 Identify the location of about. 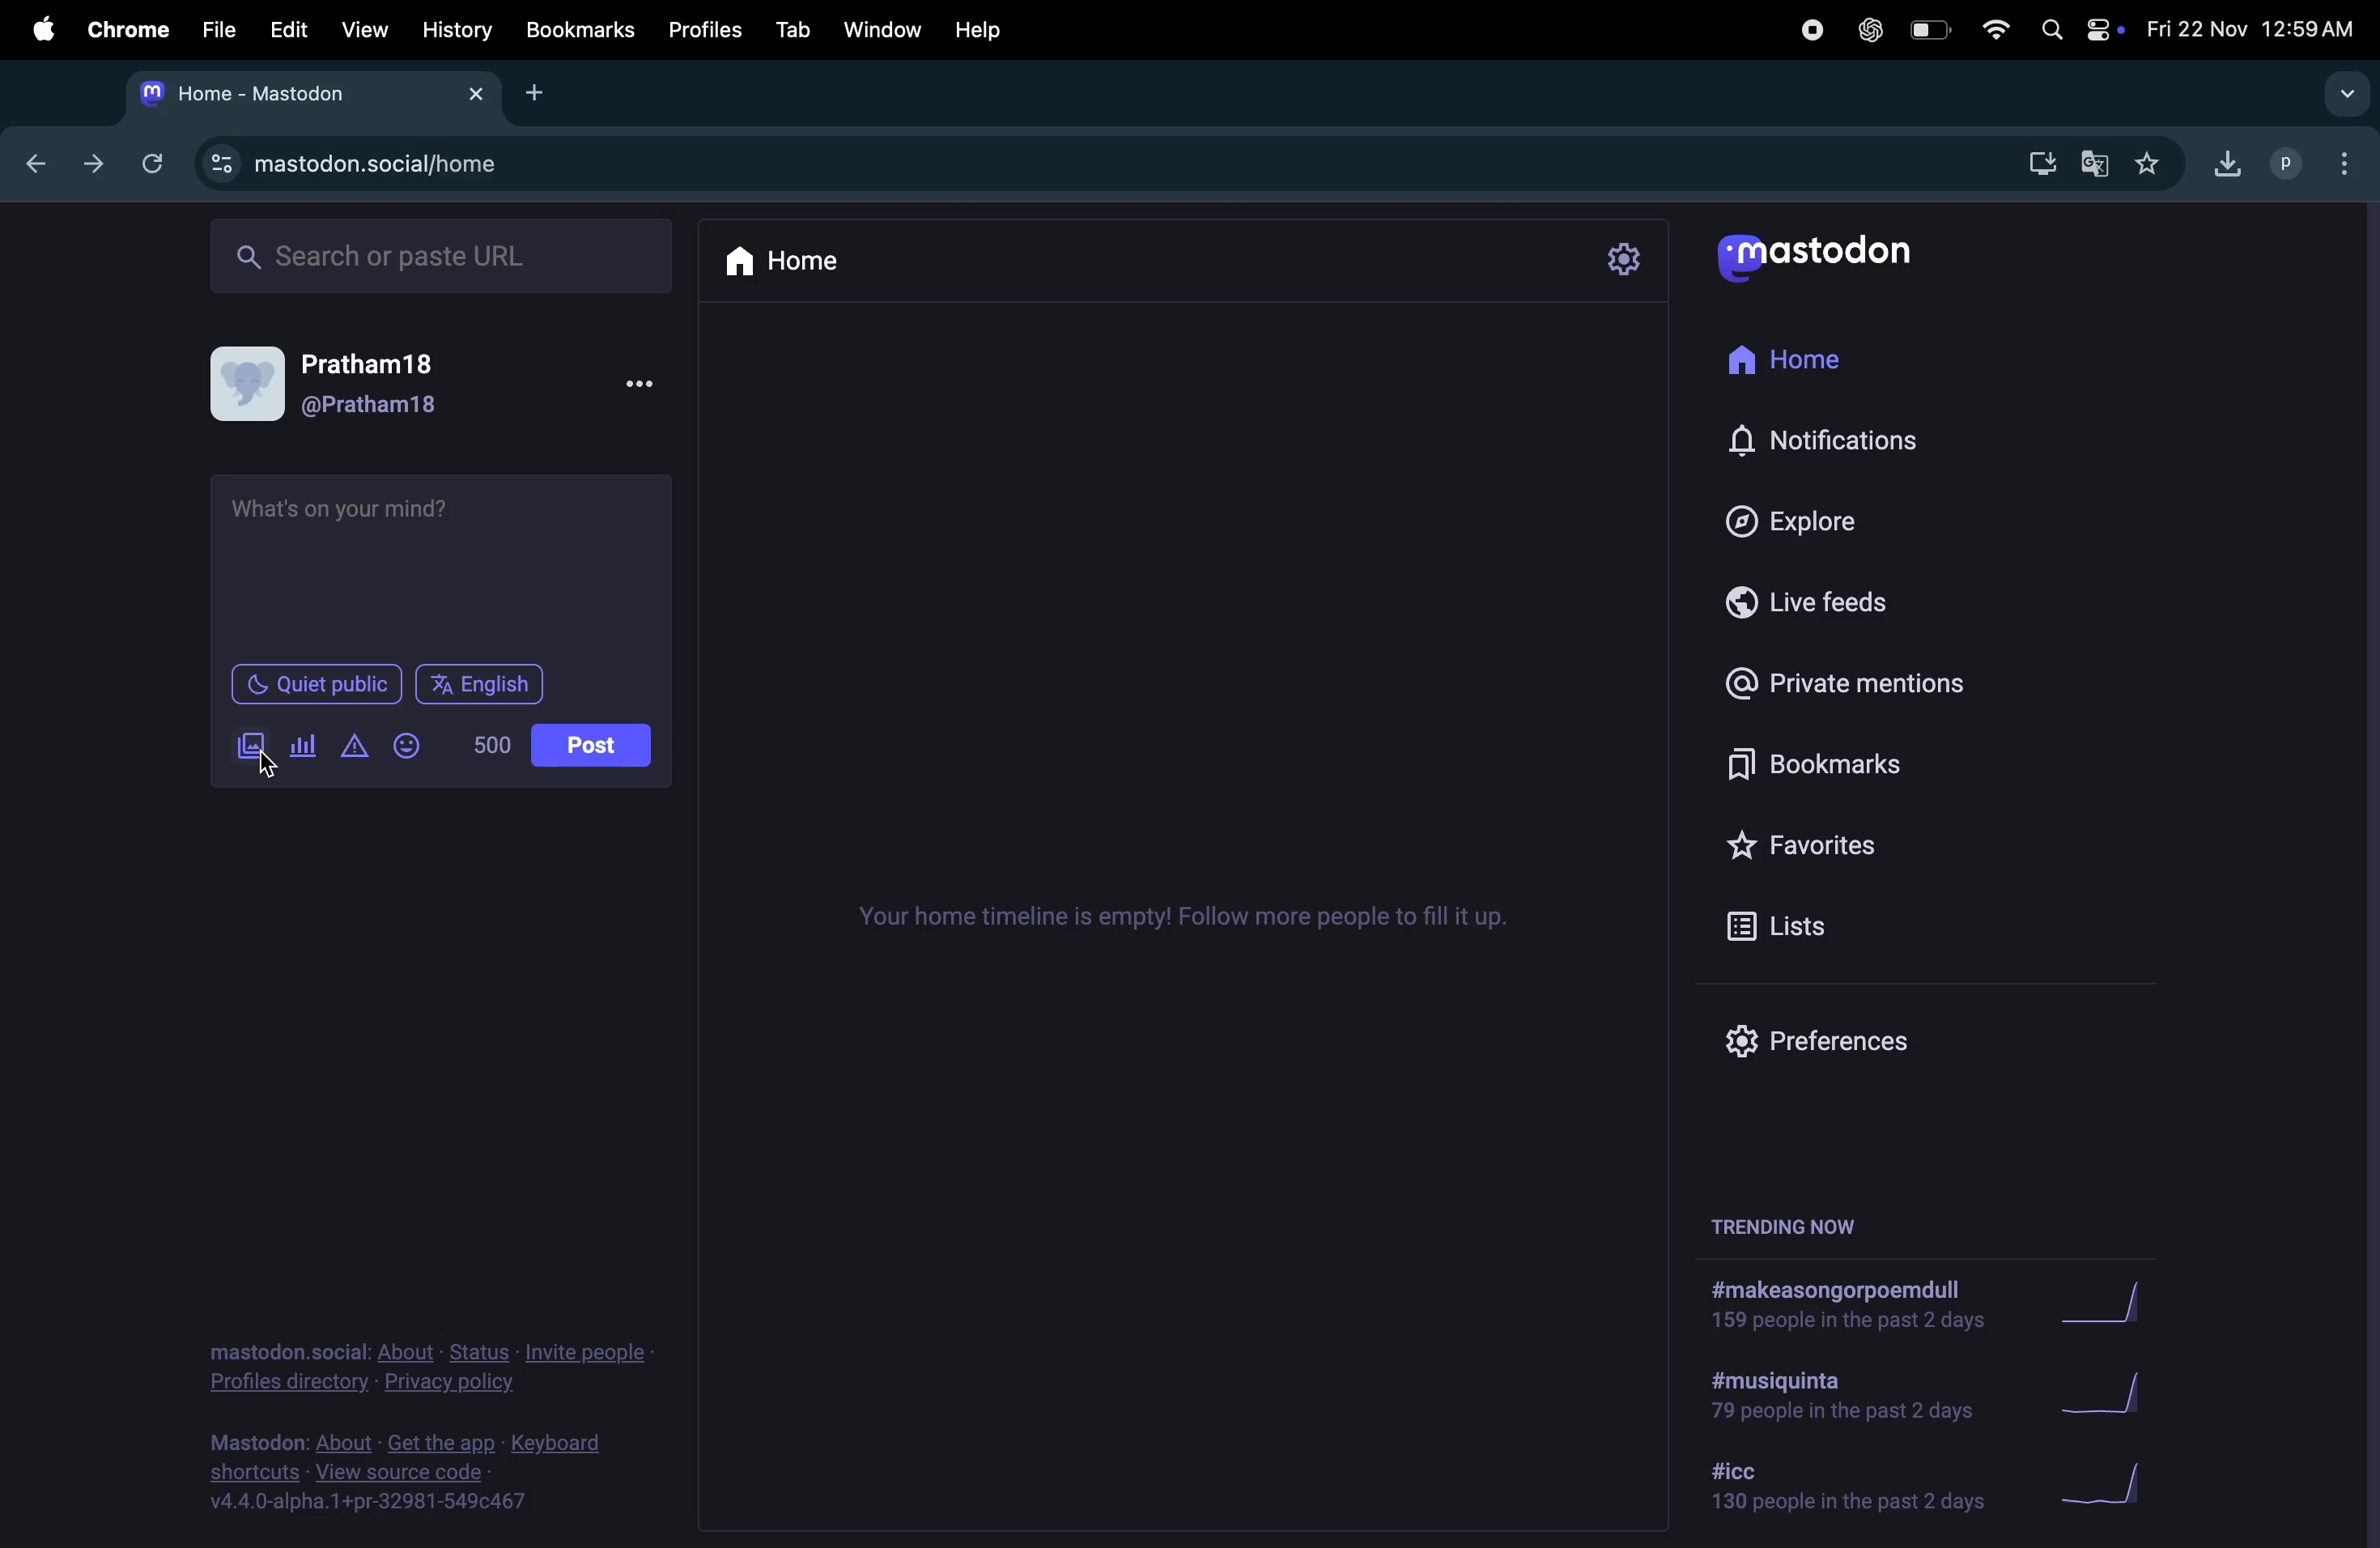
(343, 1442).